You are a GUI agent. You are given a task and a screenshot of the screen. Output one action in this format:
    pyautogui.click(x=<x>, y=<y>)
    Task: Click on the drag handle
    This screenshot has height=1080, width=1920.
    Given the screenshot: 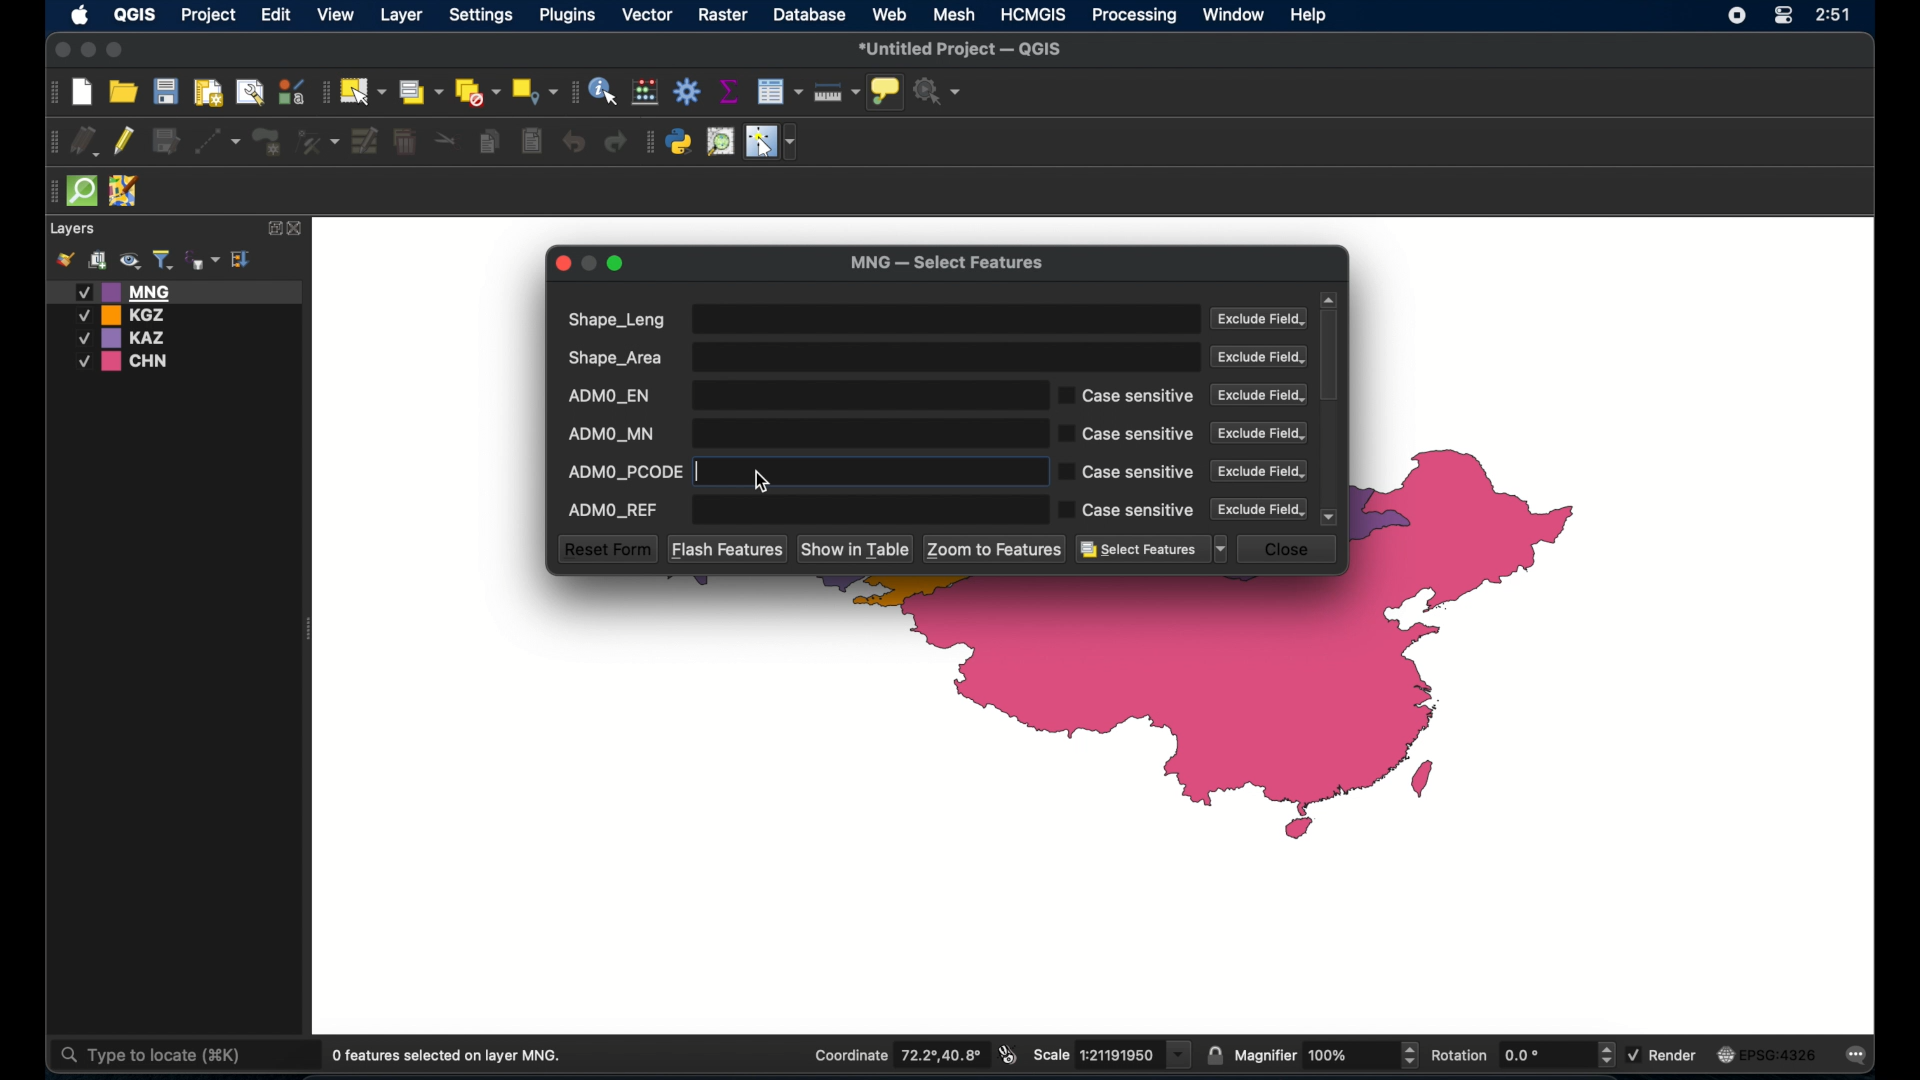 What is the action you would take?
    pyautogui.click(x=51, y=140)
    